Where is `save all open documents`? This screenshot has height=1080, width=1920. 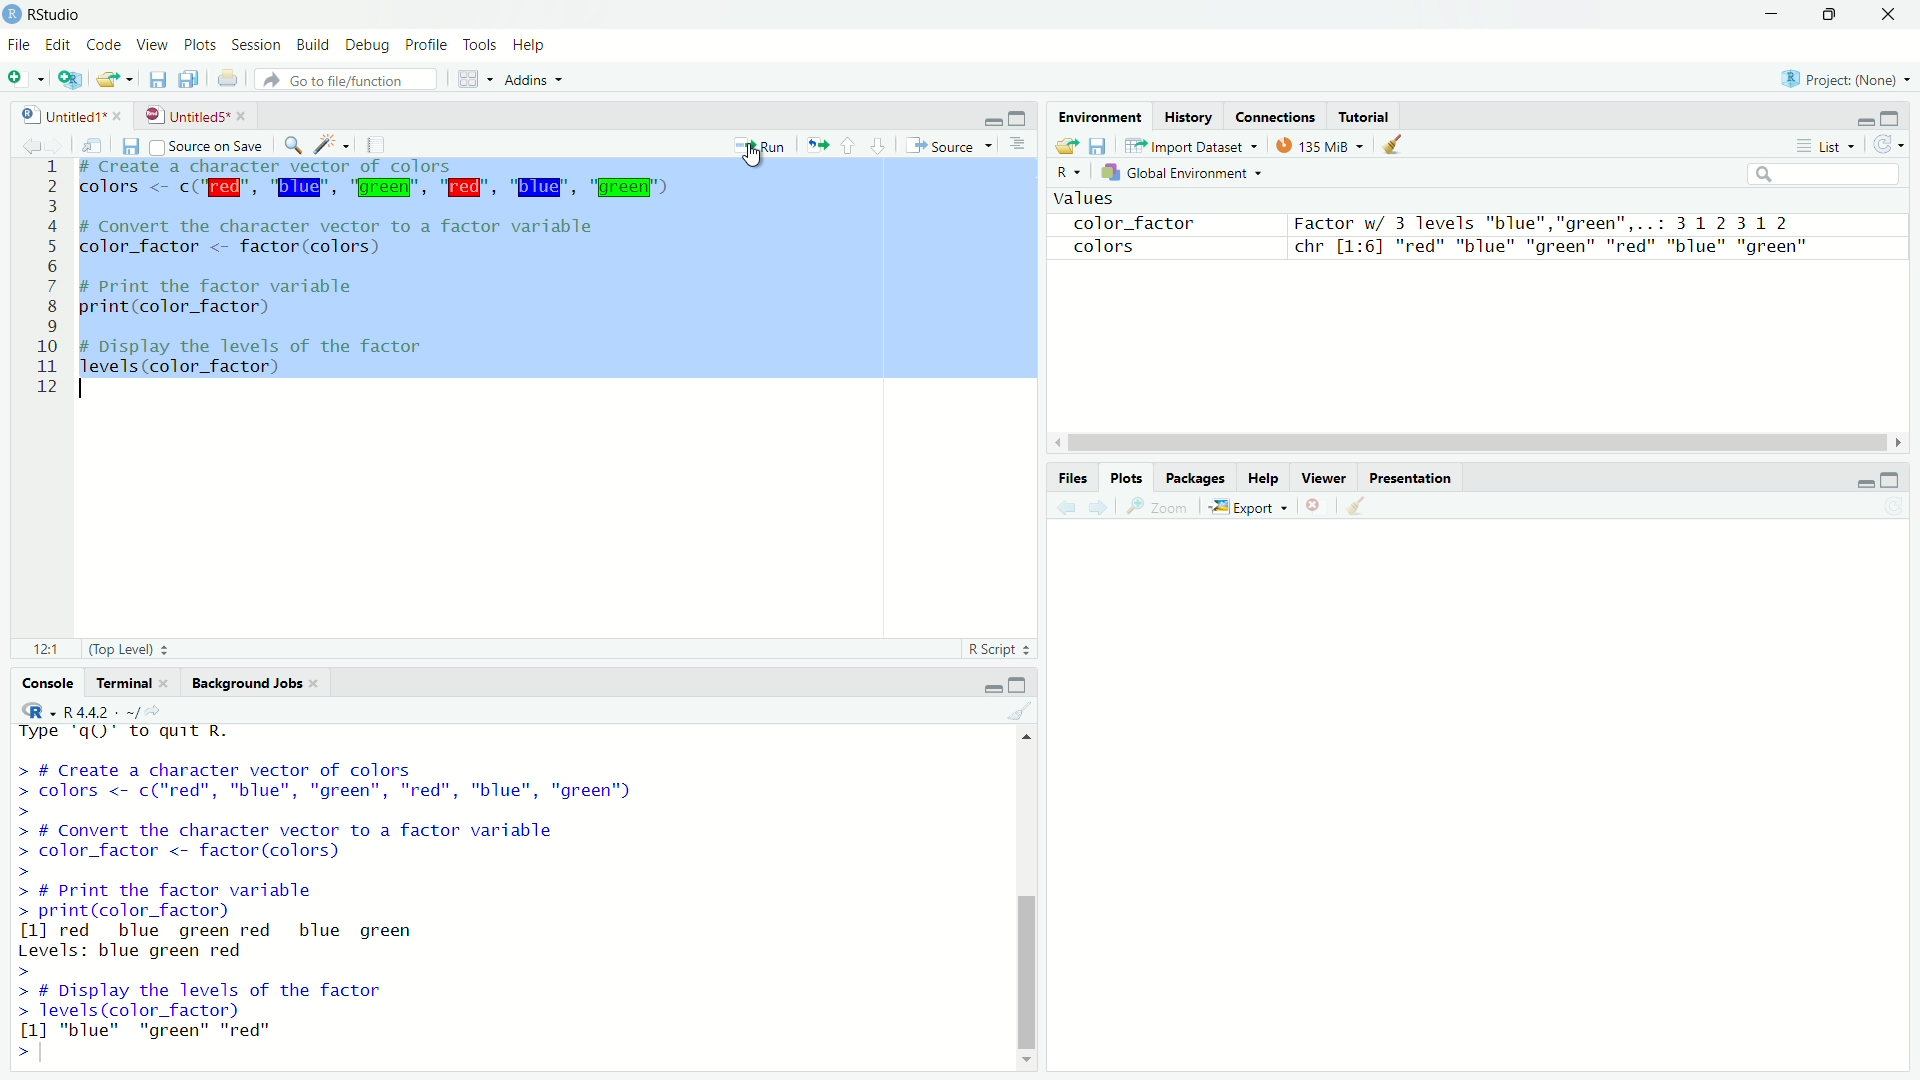 save all open documents is located at coordinates (190, 81).